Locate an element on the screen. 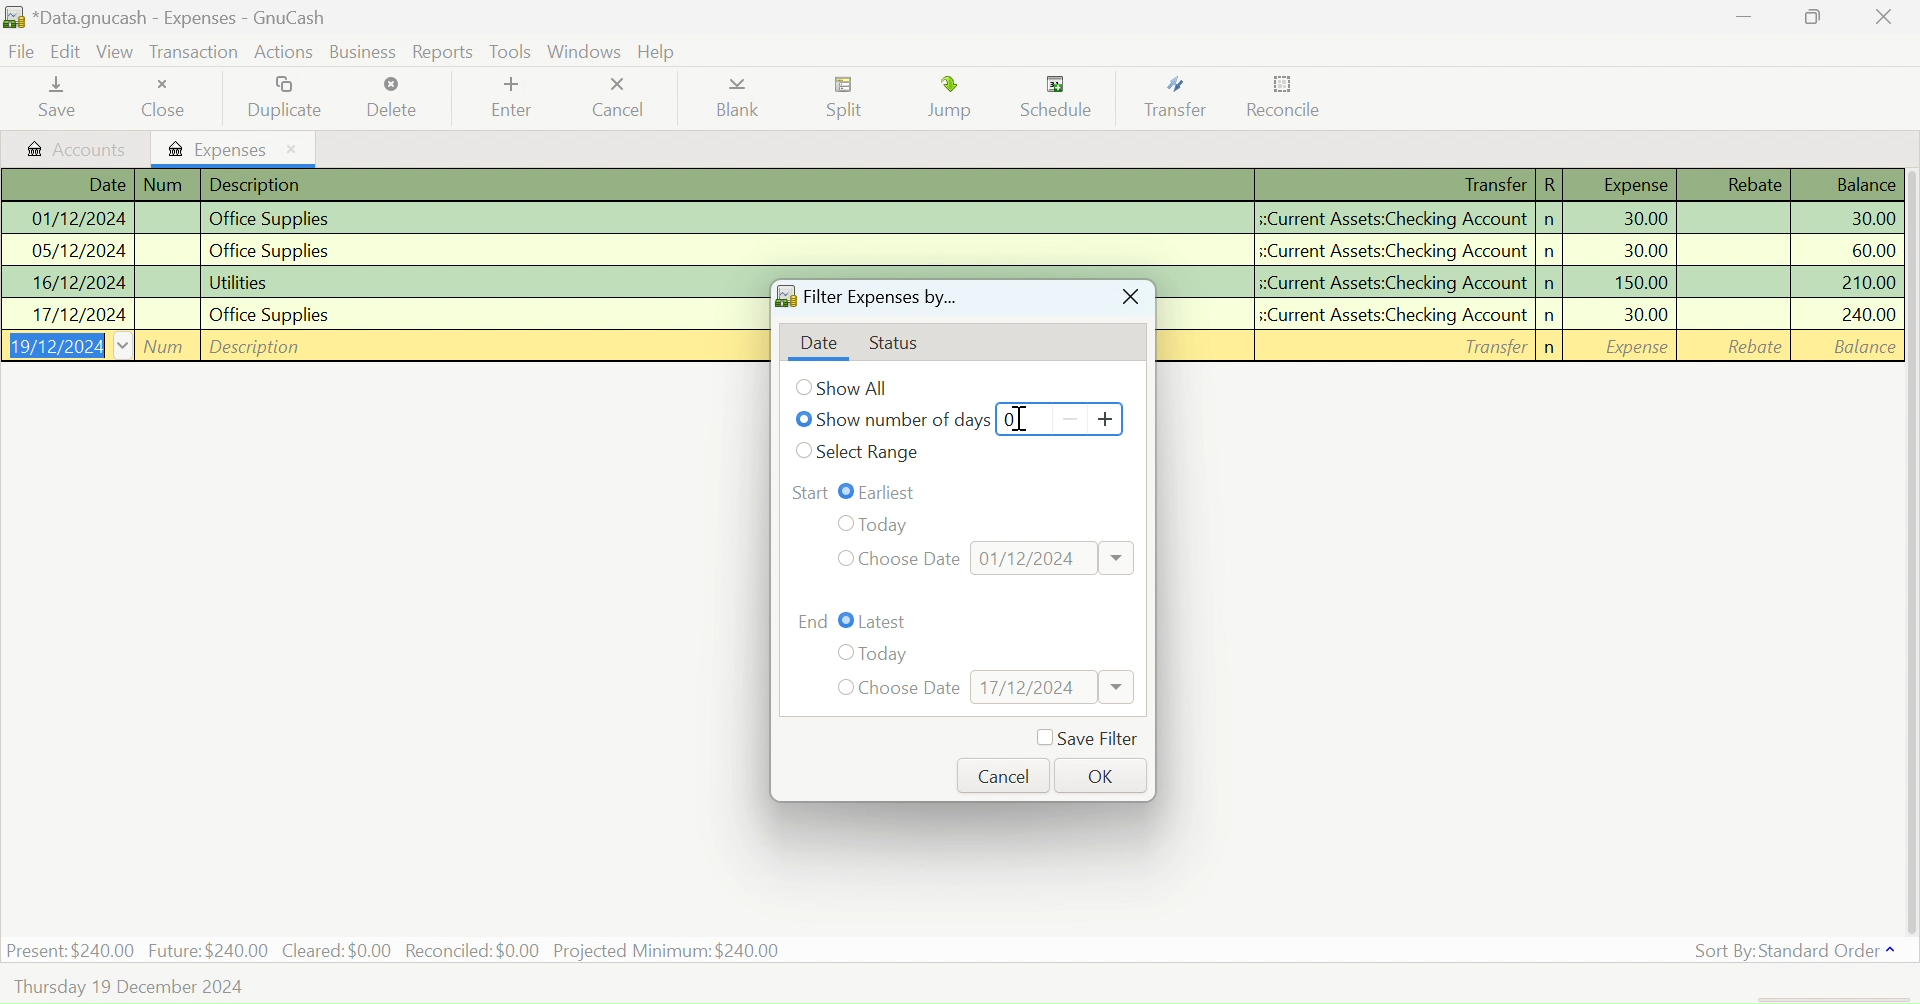  Date Input is located at coordinates (1054, 557).